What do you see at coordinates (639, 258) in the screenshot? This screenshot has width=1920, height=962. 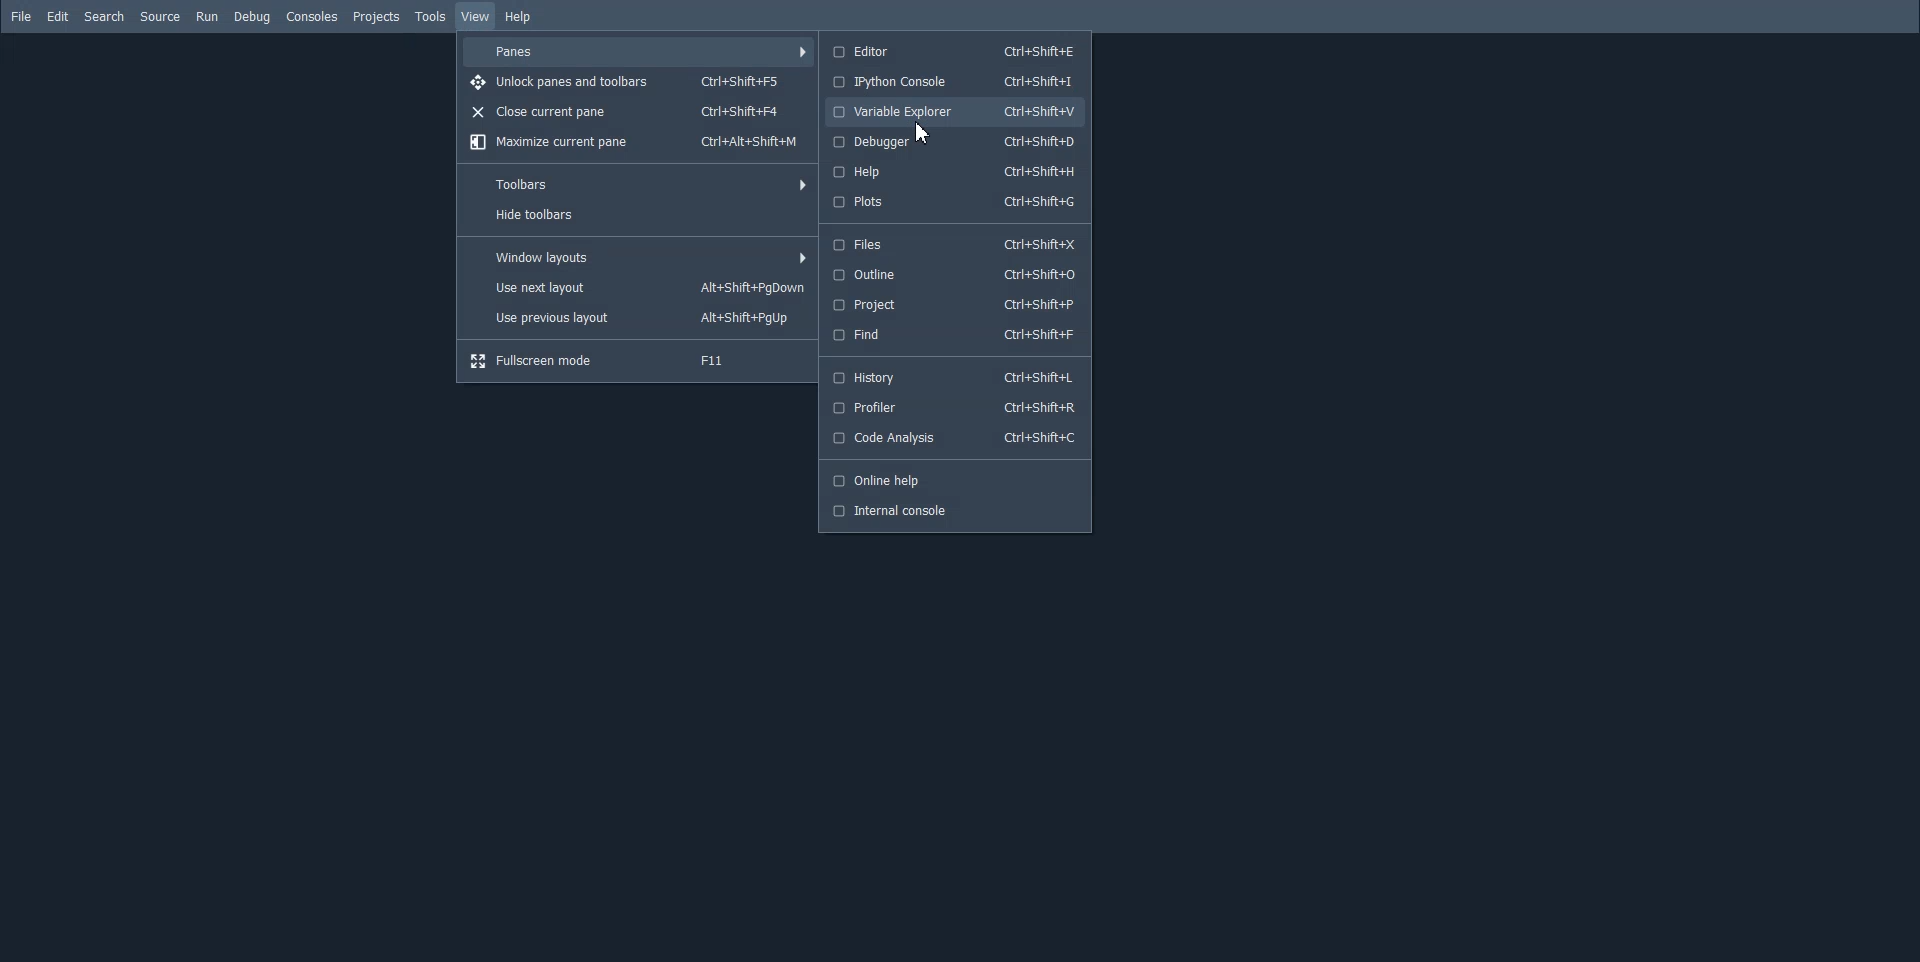 I see `Window layout` at bounding box center [639, 258].